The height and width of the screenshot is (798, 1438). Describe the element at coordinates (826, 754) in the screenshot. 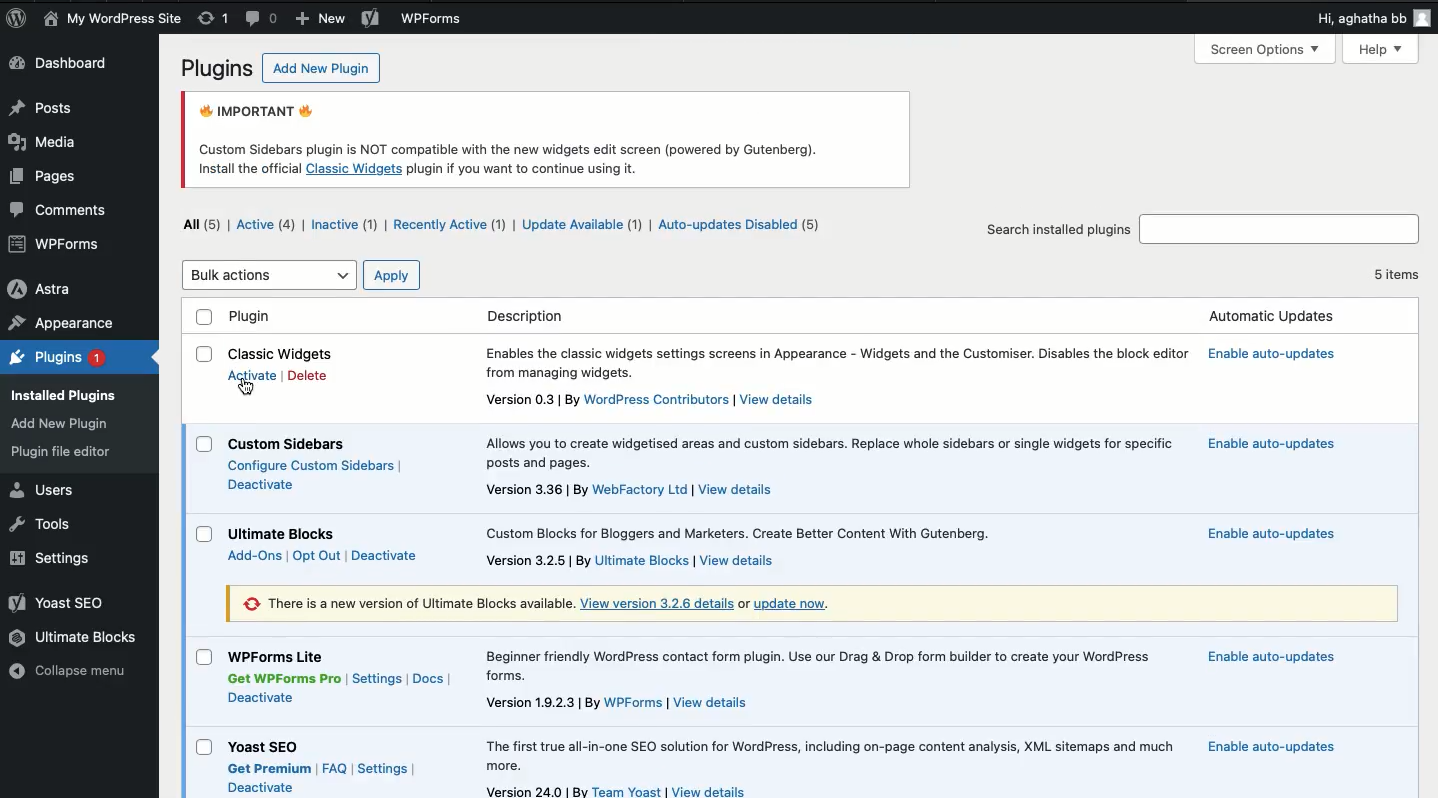

I see `description` at that location.